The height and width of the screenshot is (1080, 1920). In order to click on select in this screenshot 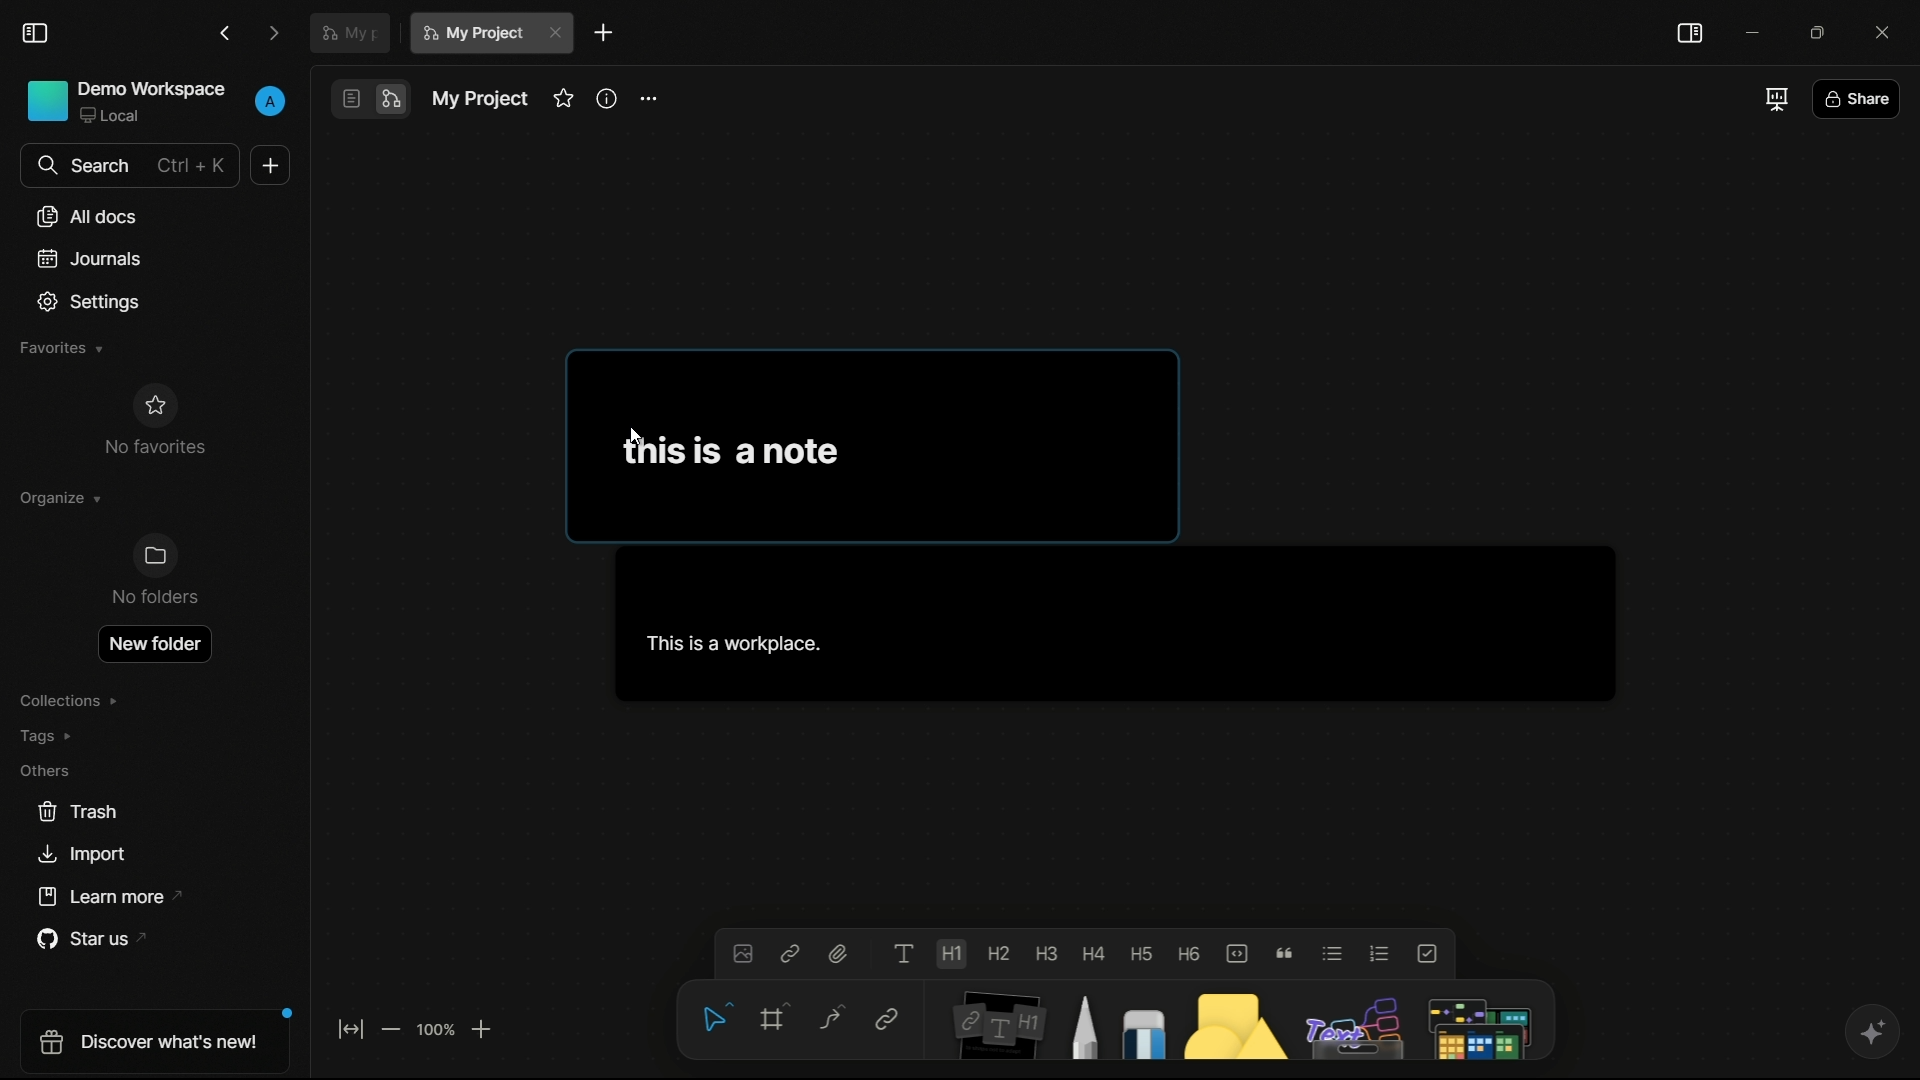, I will do `click(712, 1021)`.